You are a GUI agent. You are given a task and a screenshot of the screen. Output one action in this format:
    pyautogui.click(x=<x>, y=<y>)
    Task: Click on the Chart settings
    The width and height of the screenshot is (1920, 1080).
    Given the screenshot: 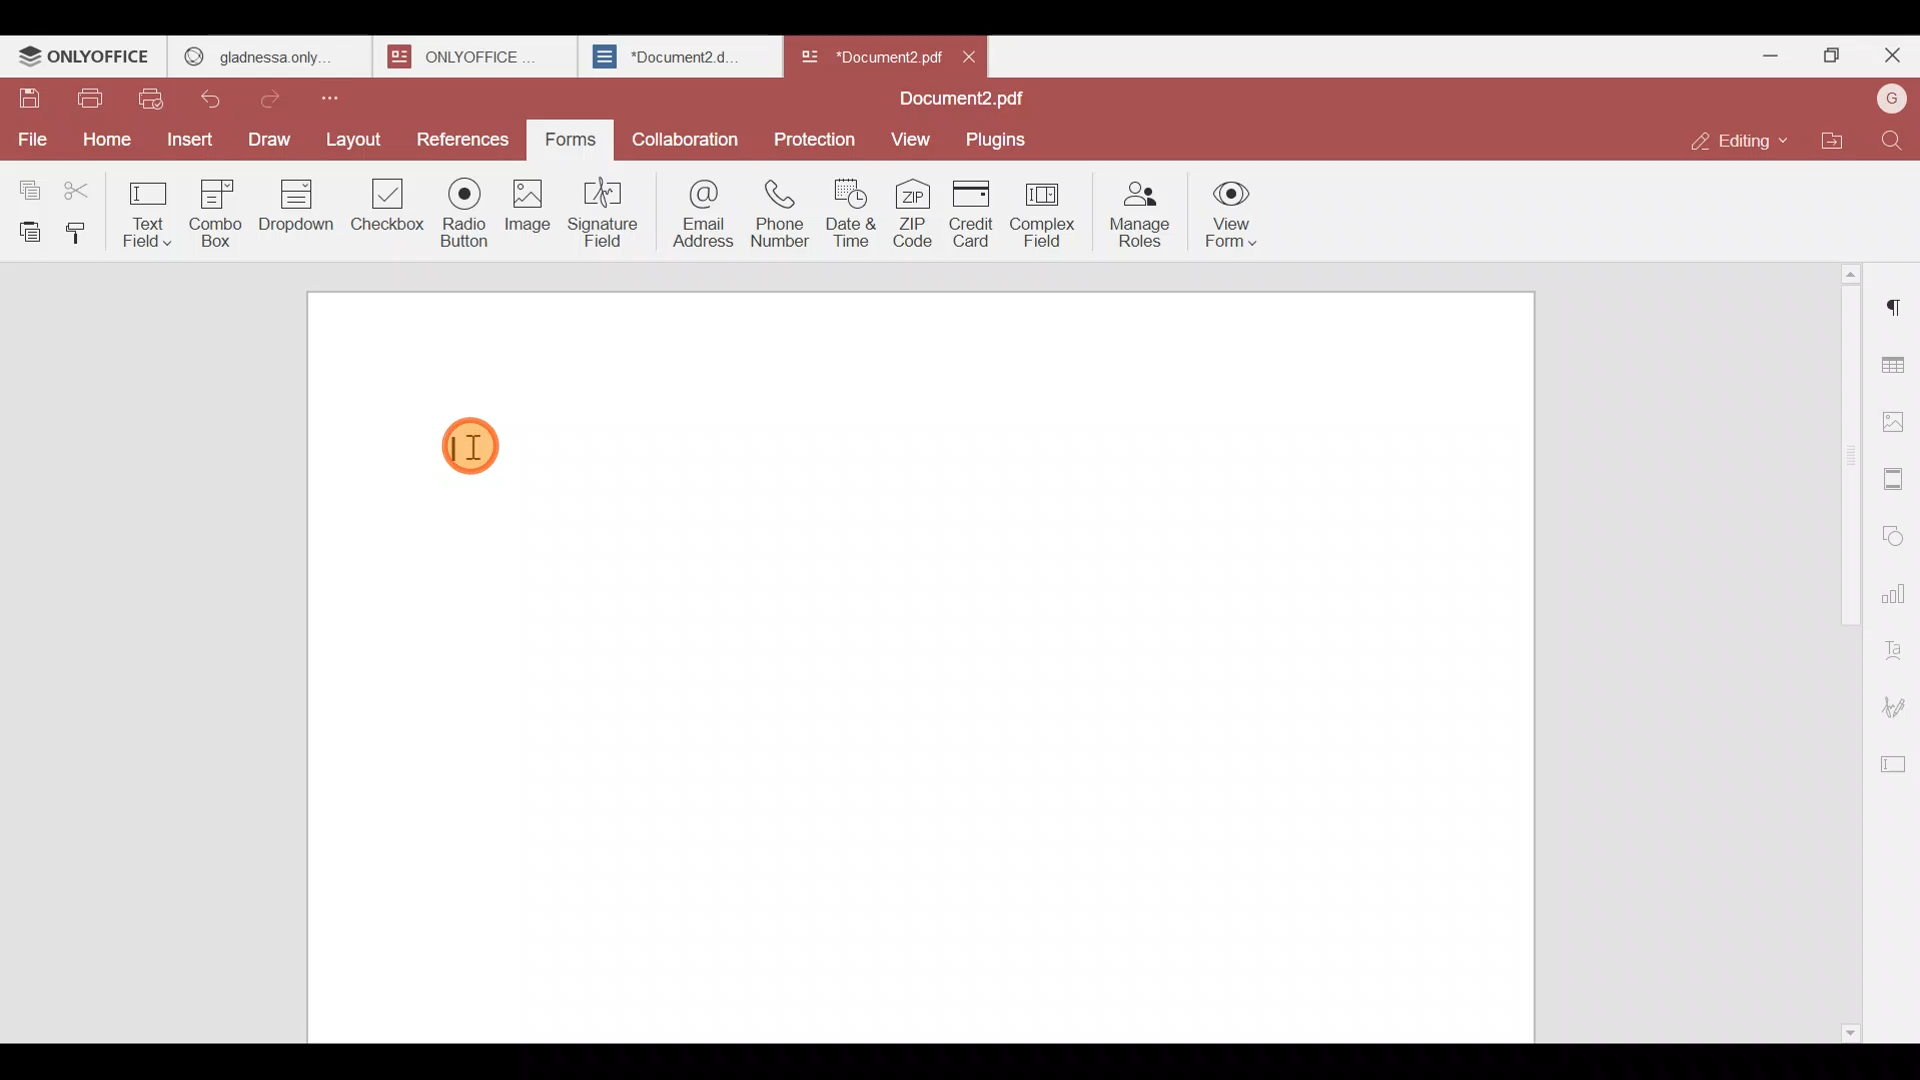 What is the action you would take?
    pyautogui.click(x=1896, y=594)
    